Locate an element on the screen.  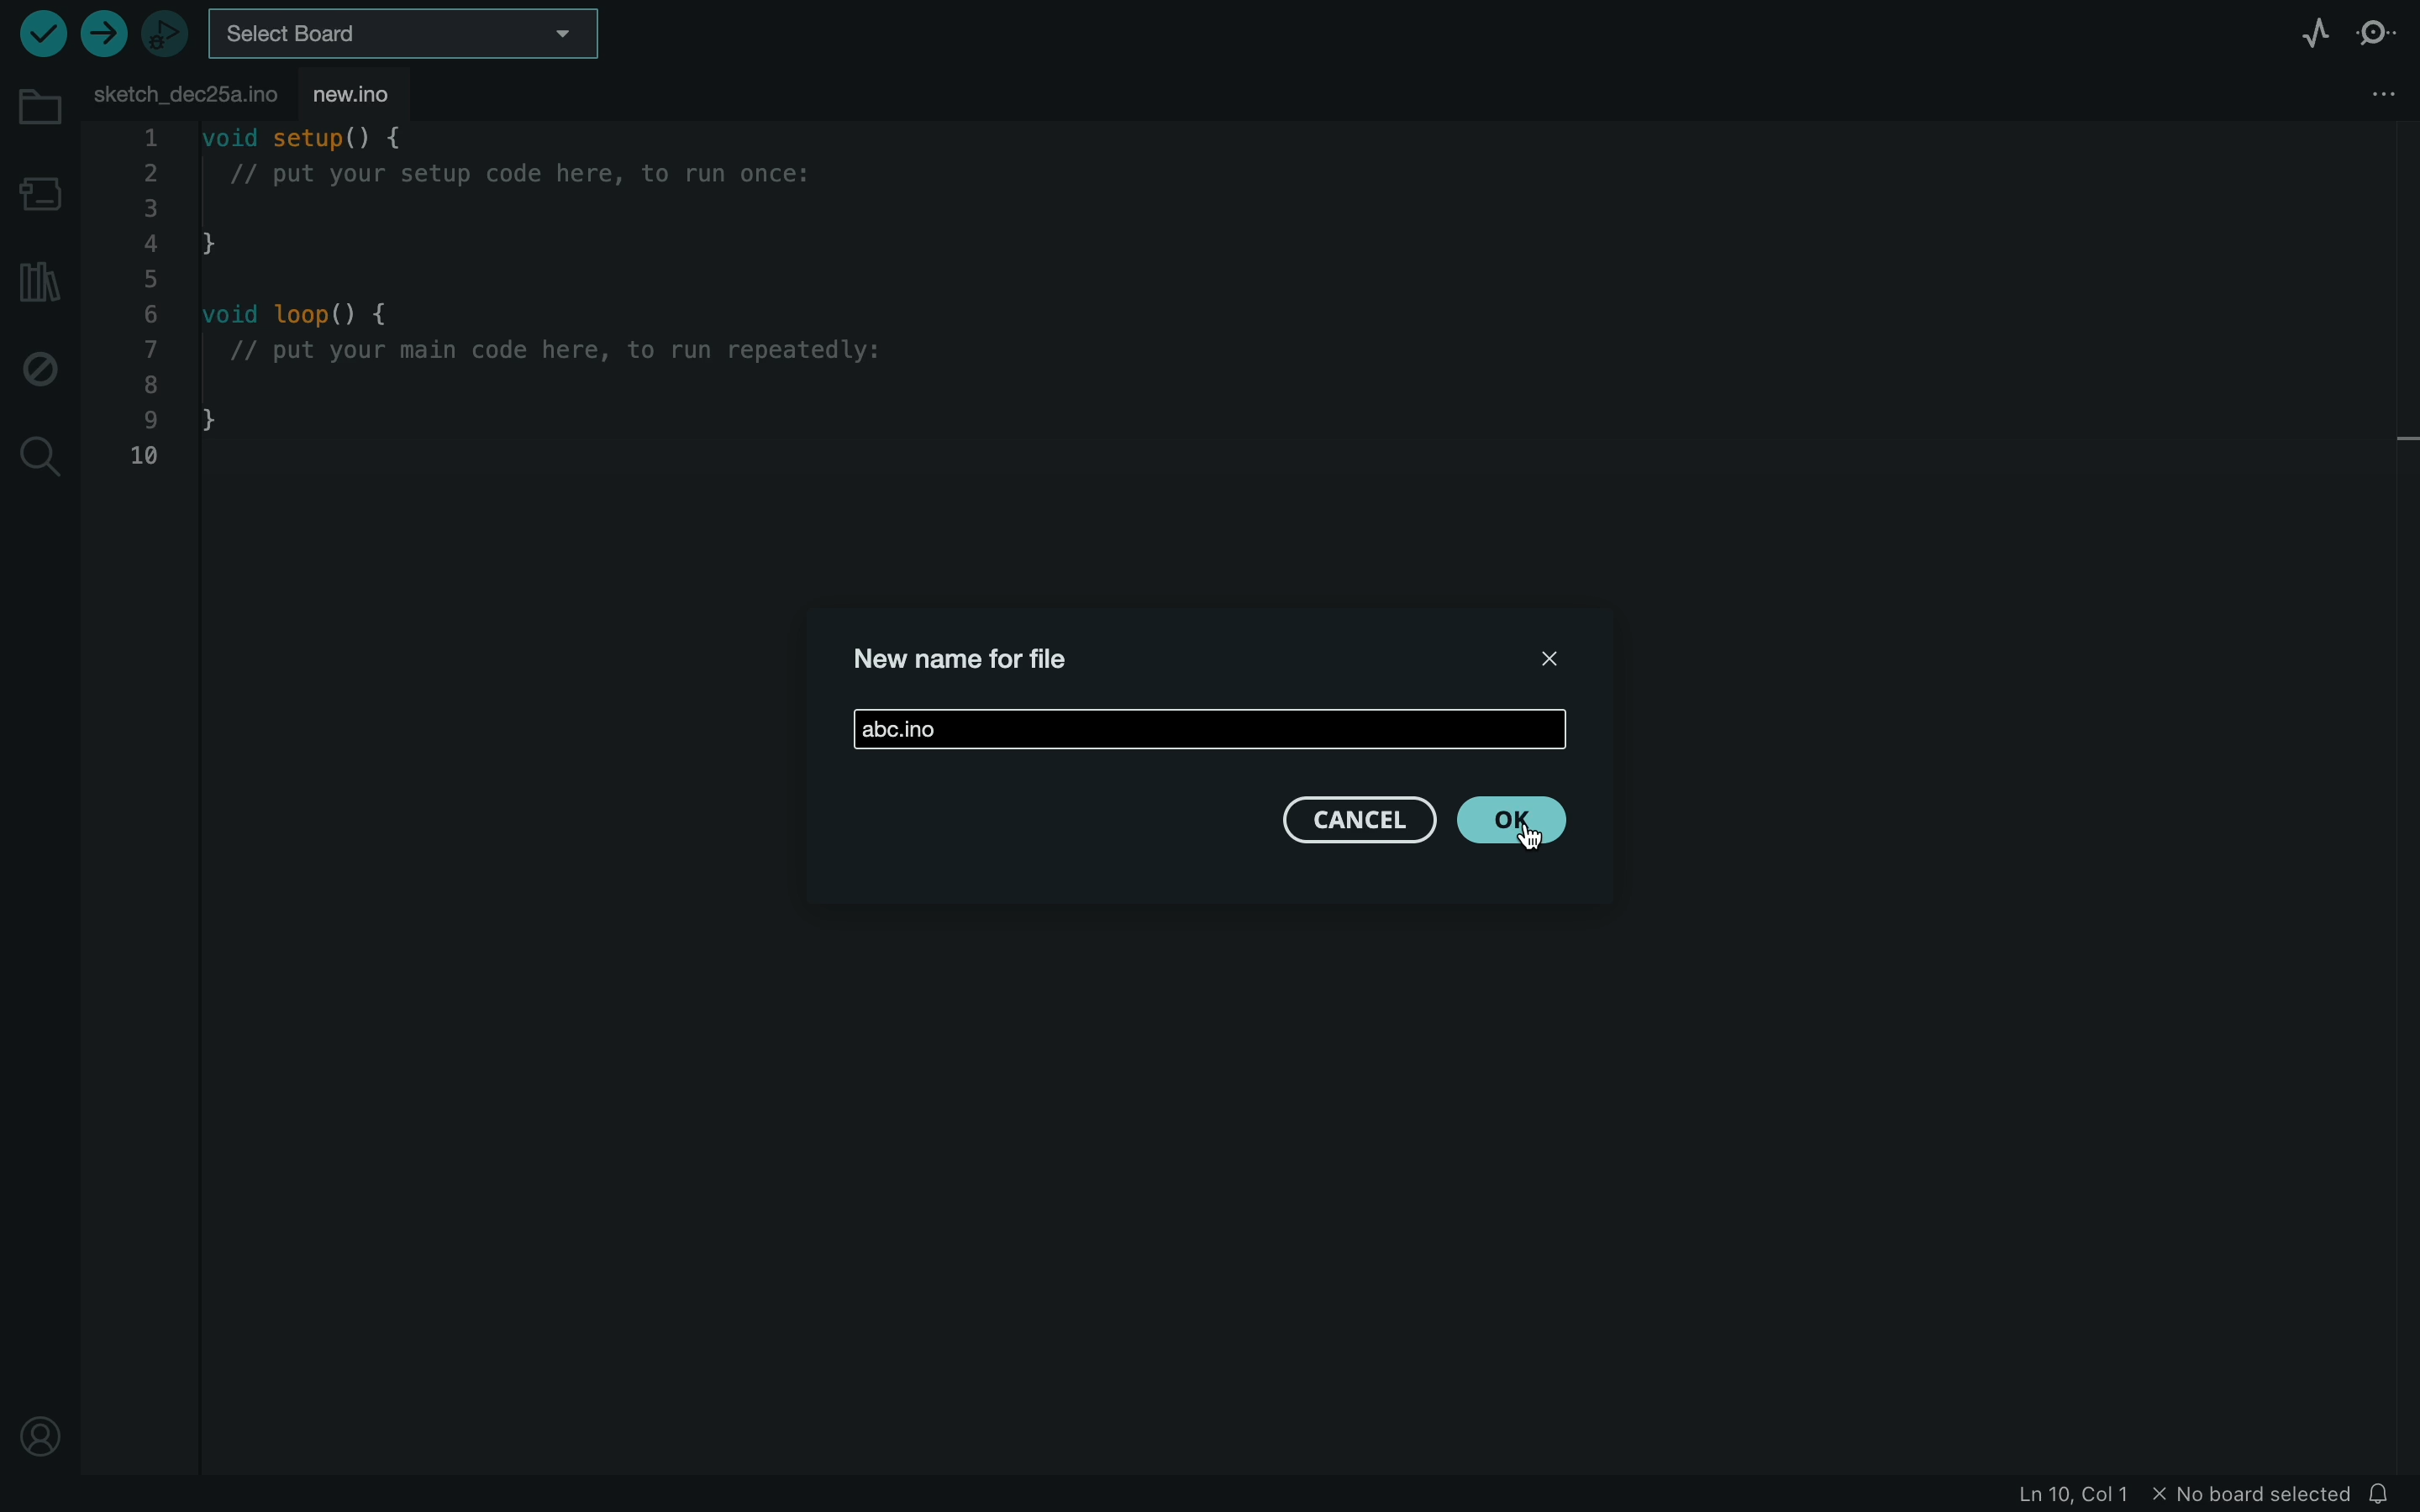
upload is located at coordinates (102, 33).